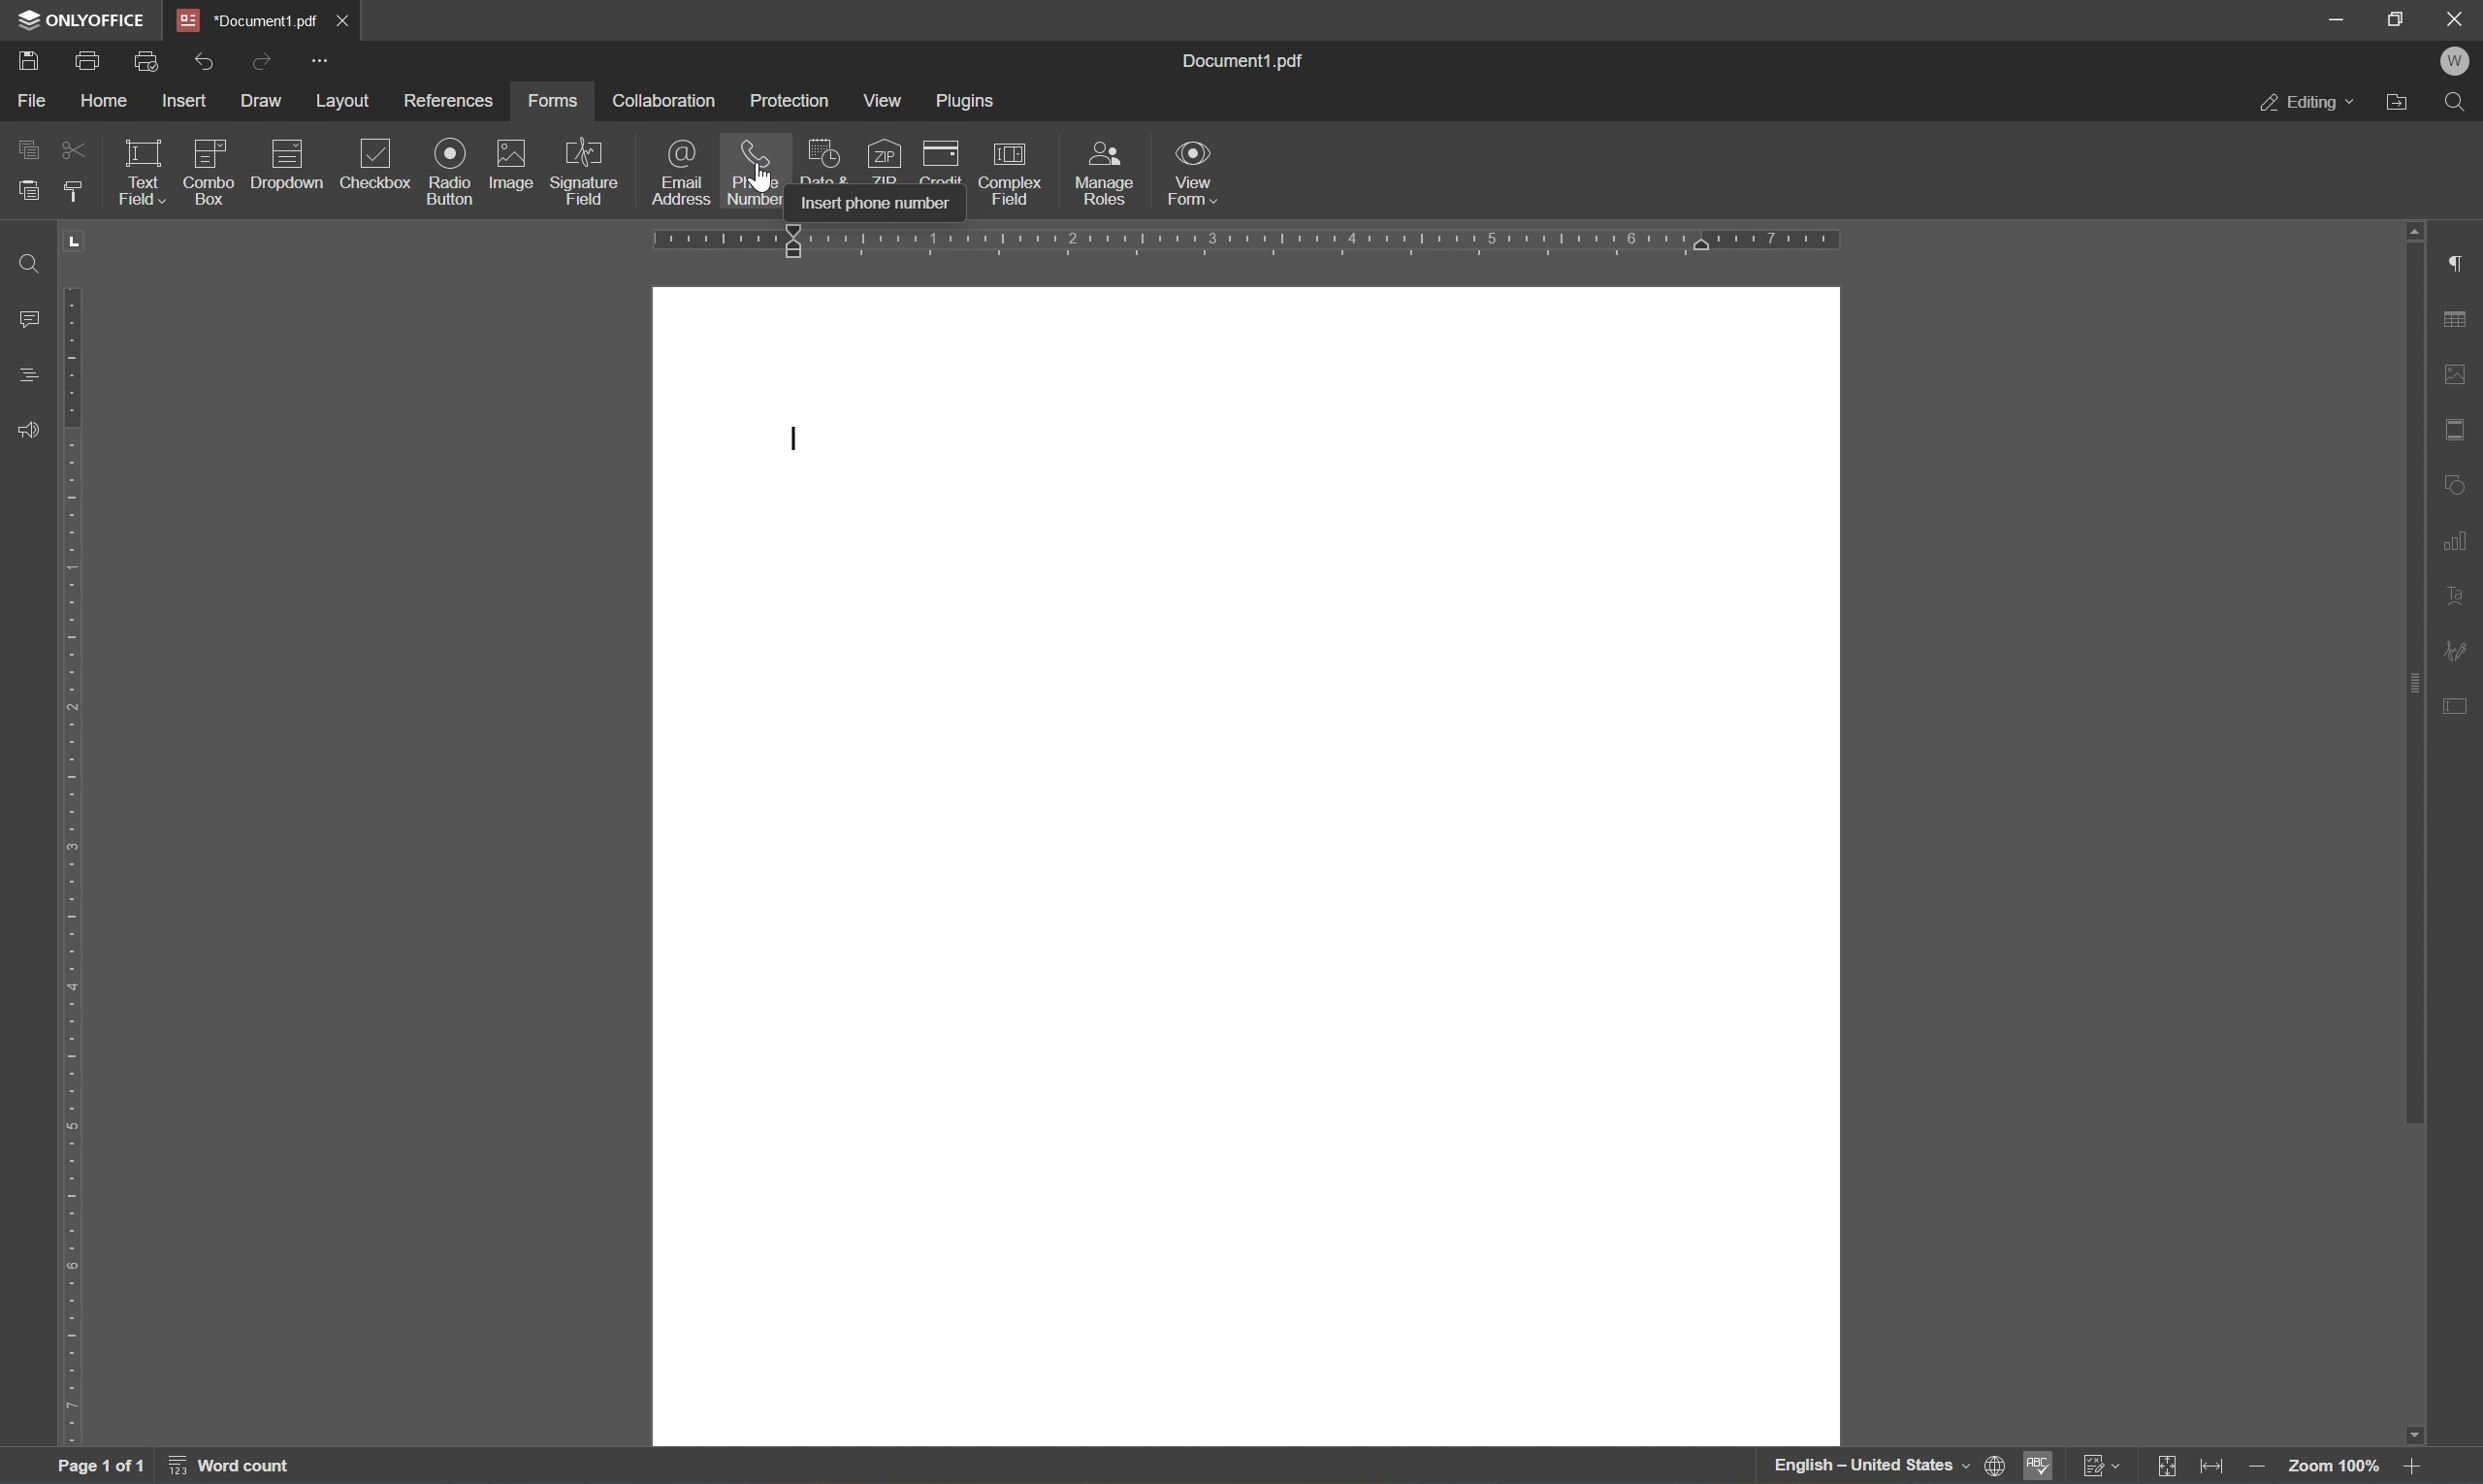 This screenshot has height=1484, width=2483. What do you see at coordinates (947, 161) in the screenshot?
I see `icon` at bounding box center [947, 161].